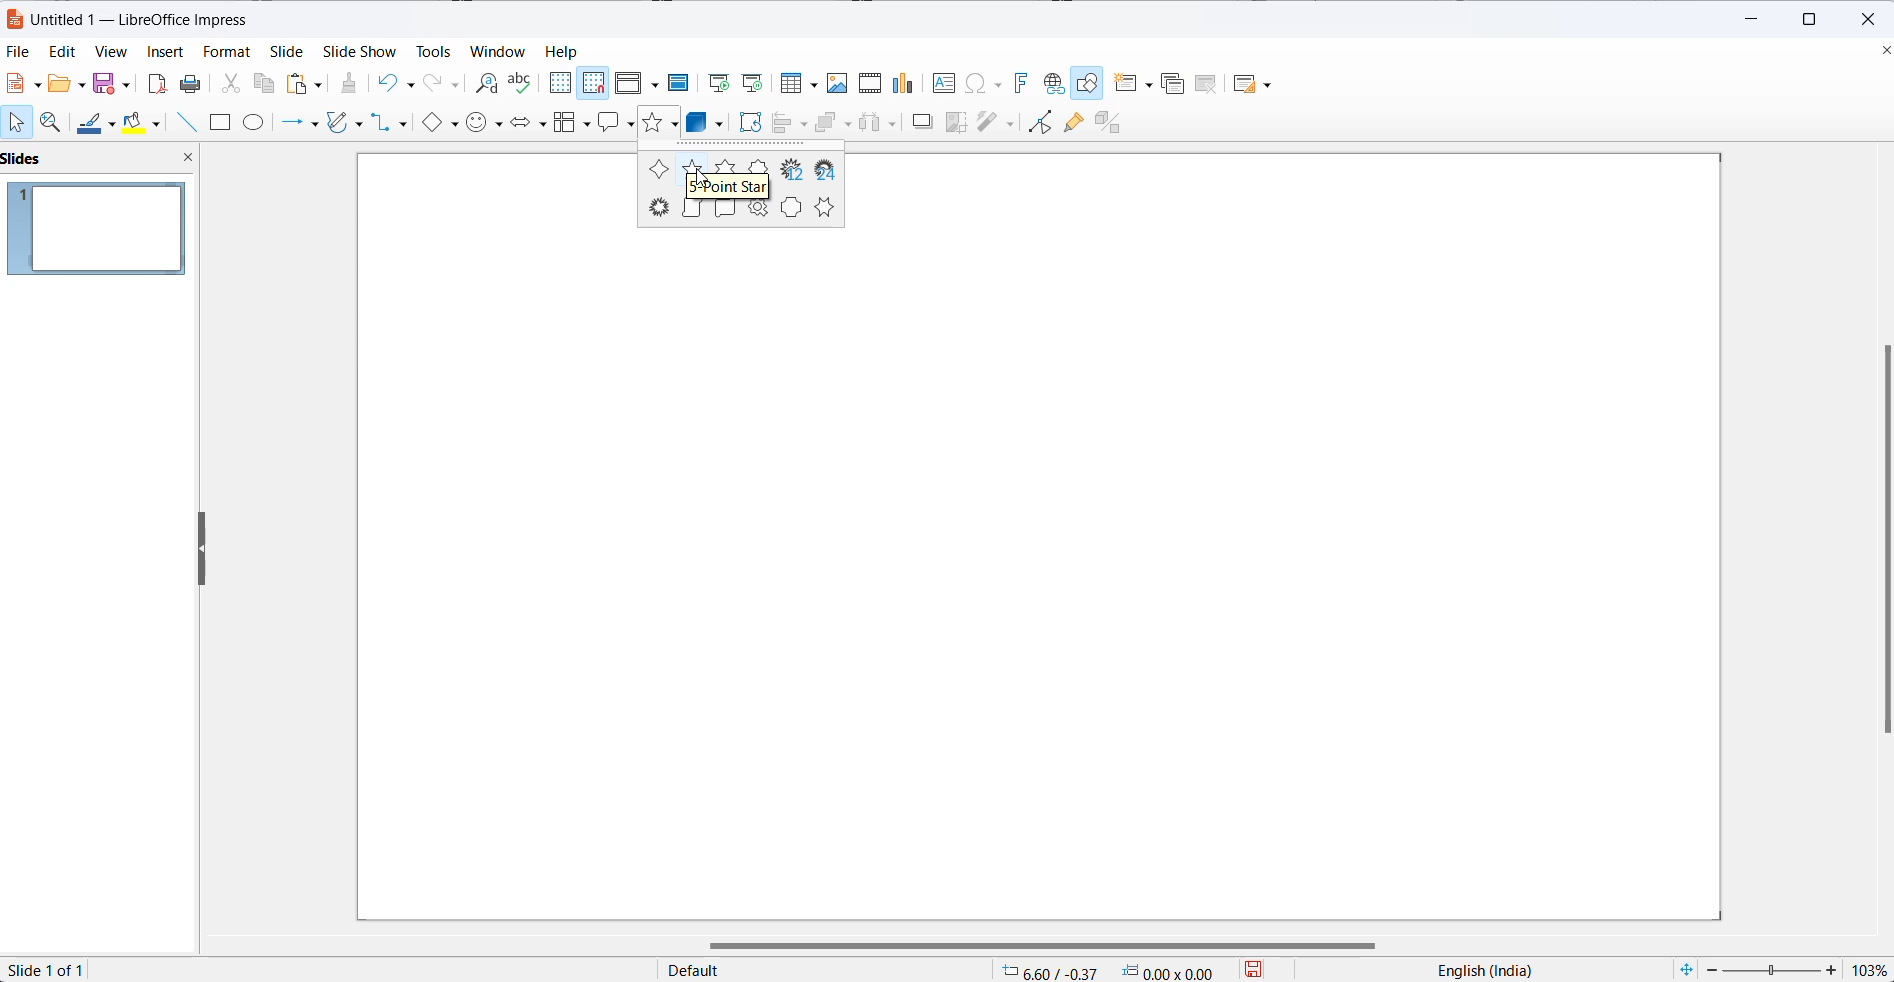 This screenshot has width=1894, height=982. What do you see at coordinates (638, 82) in the screenshot?
I see `display views` at bounding box center [638, 82].